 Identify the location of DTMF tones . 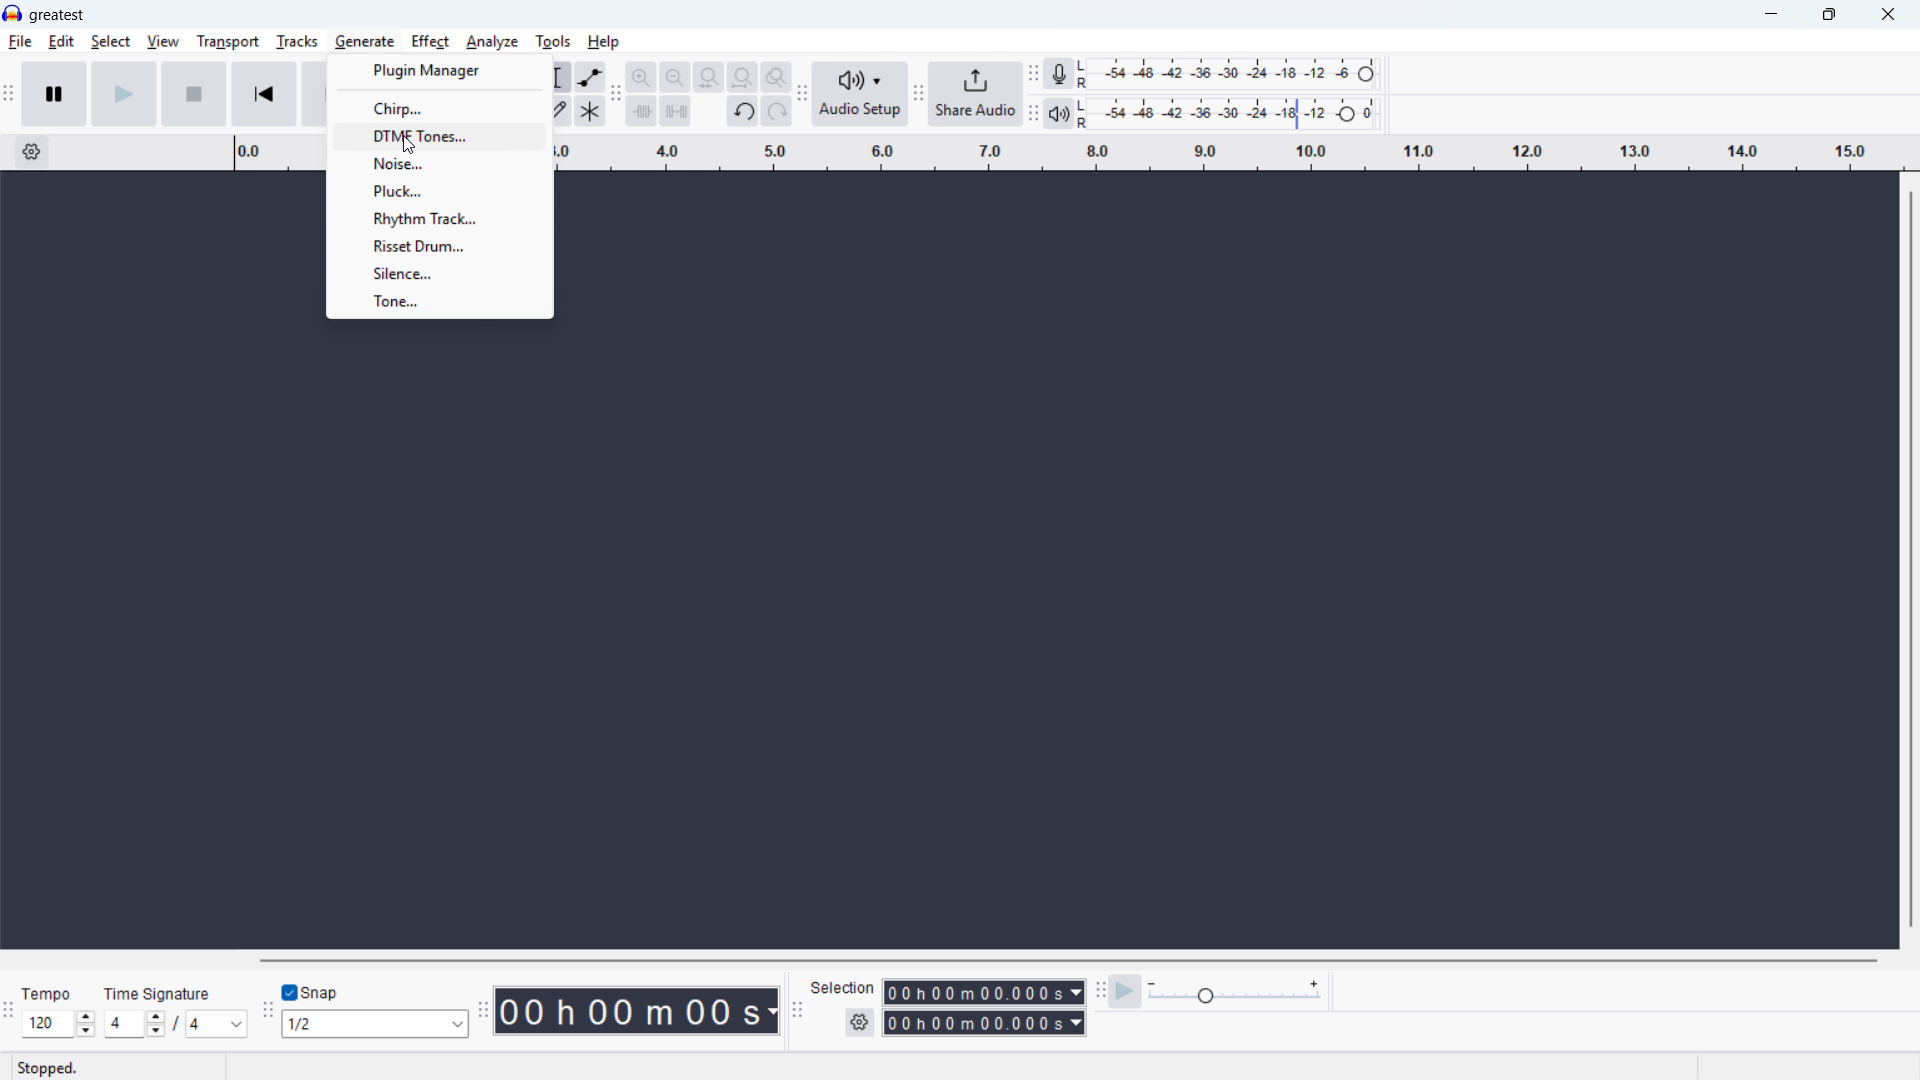
(440, 136).